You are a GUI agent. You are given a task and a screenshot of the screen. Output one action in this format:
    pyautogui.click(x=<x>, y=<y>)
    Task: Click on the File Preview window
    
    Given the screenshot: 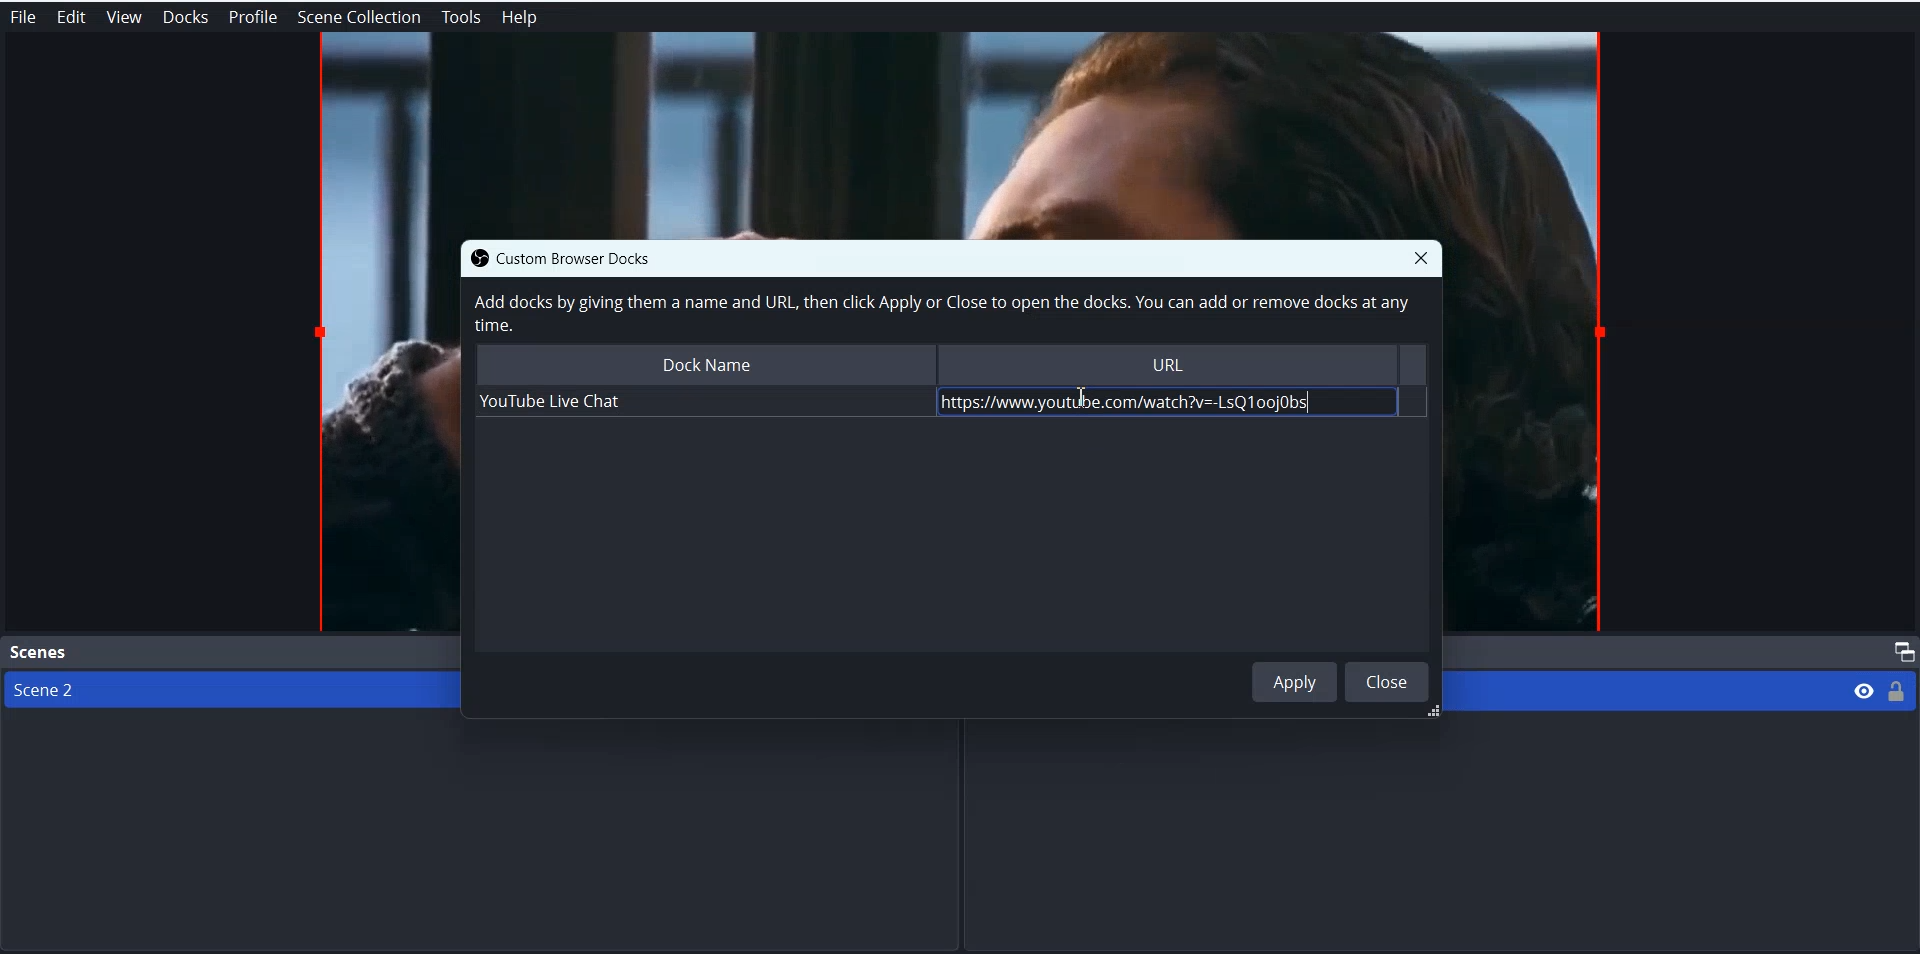 What is the action you would take?
    pyautogui.click(x=960, y=134)
    